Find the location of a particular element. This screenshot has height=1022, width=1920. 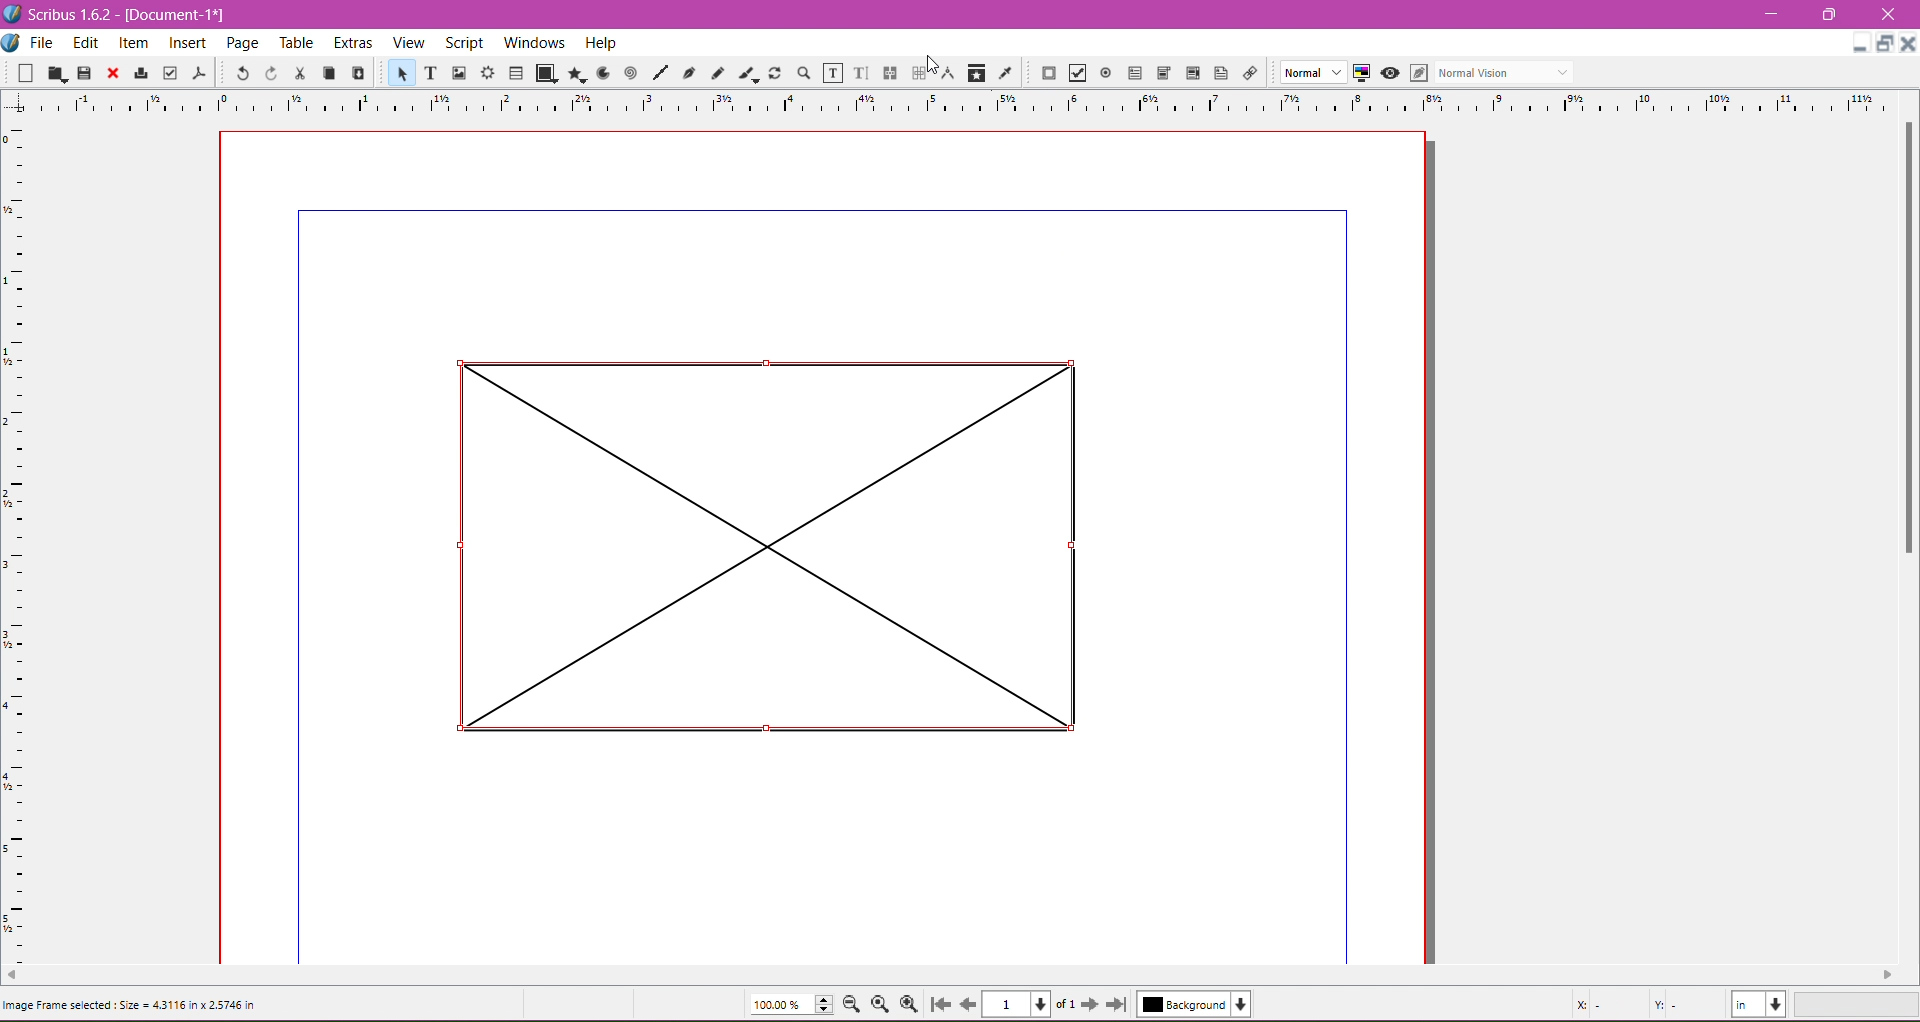

Save is located at coordinates (85, 73).